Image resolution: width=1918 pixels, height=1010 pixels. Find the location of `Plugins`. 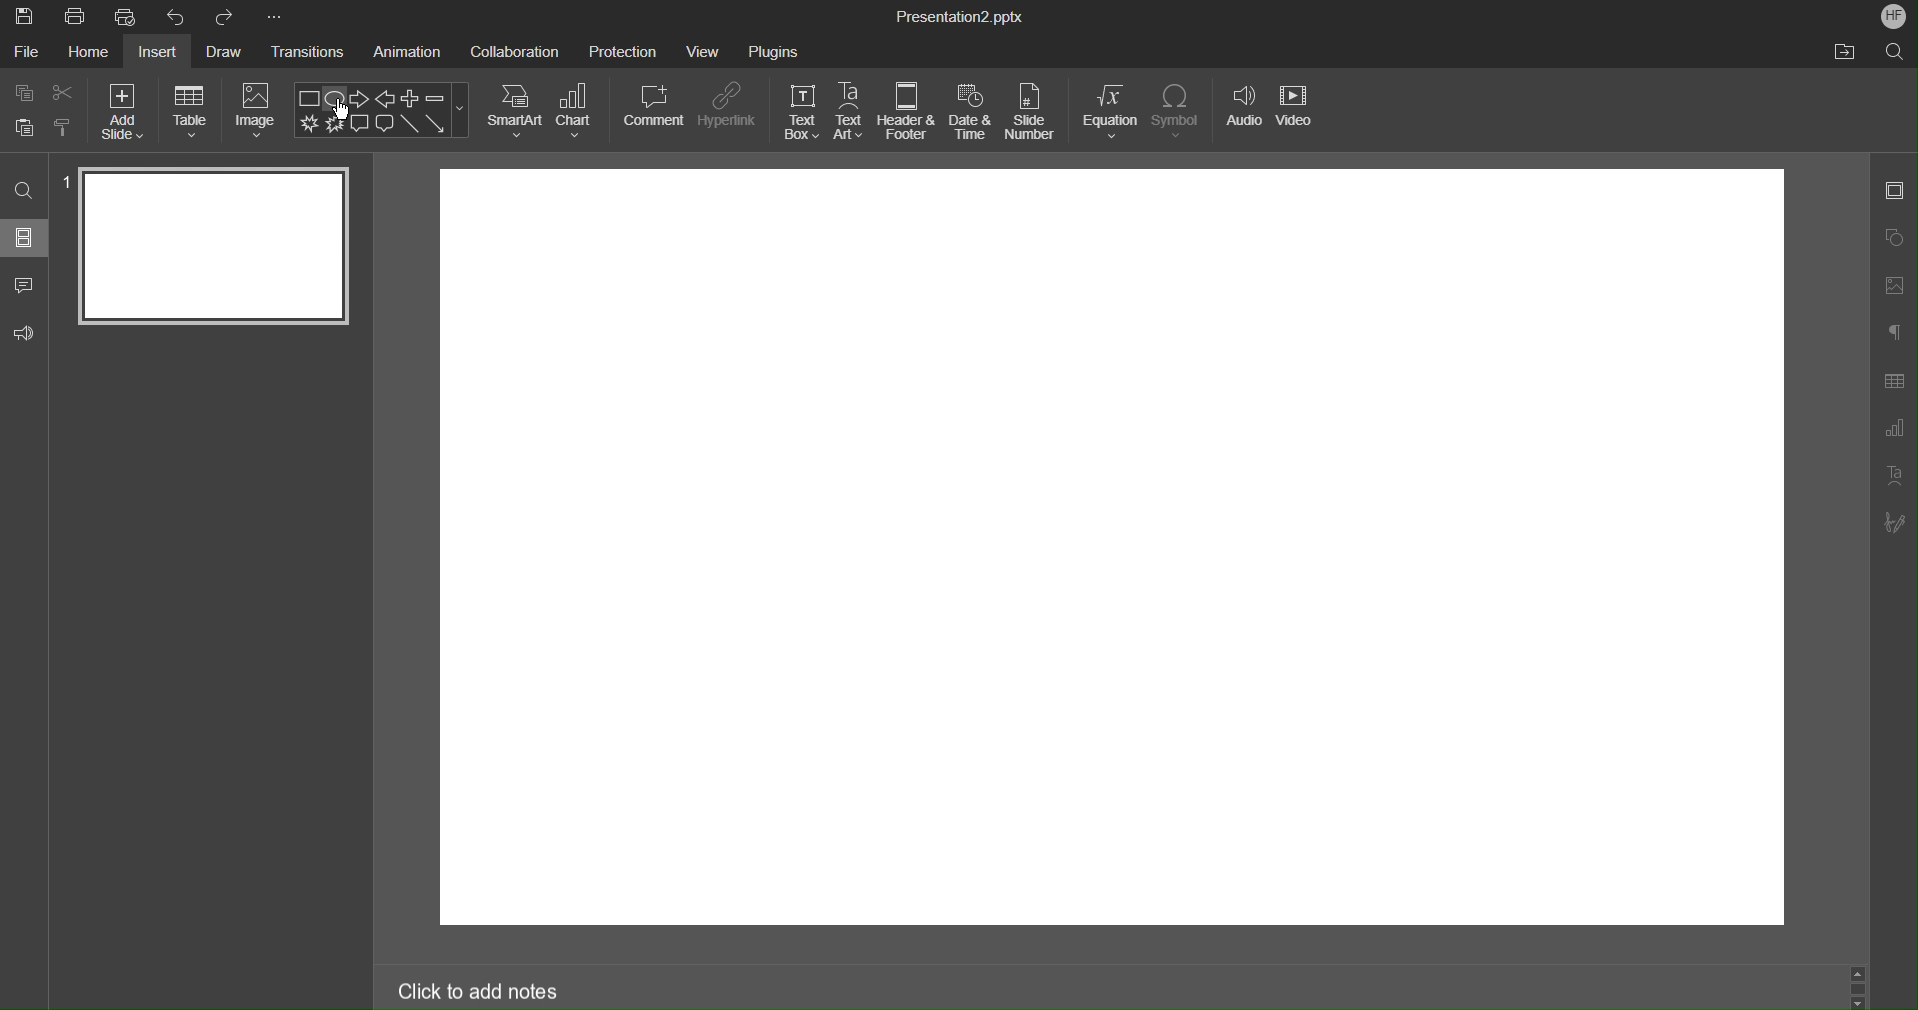

Plugins is located at coordinates (774, 48).